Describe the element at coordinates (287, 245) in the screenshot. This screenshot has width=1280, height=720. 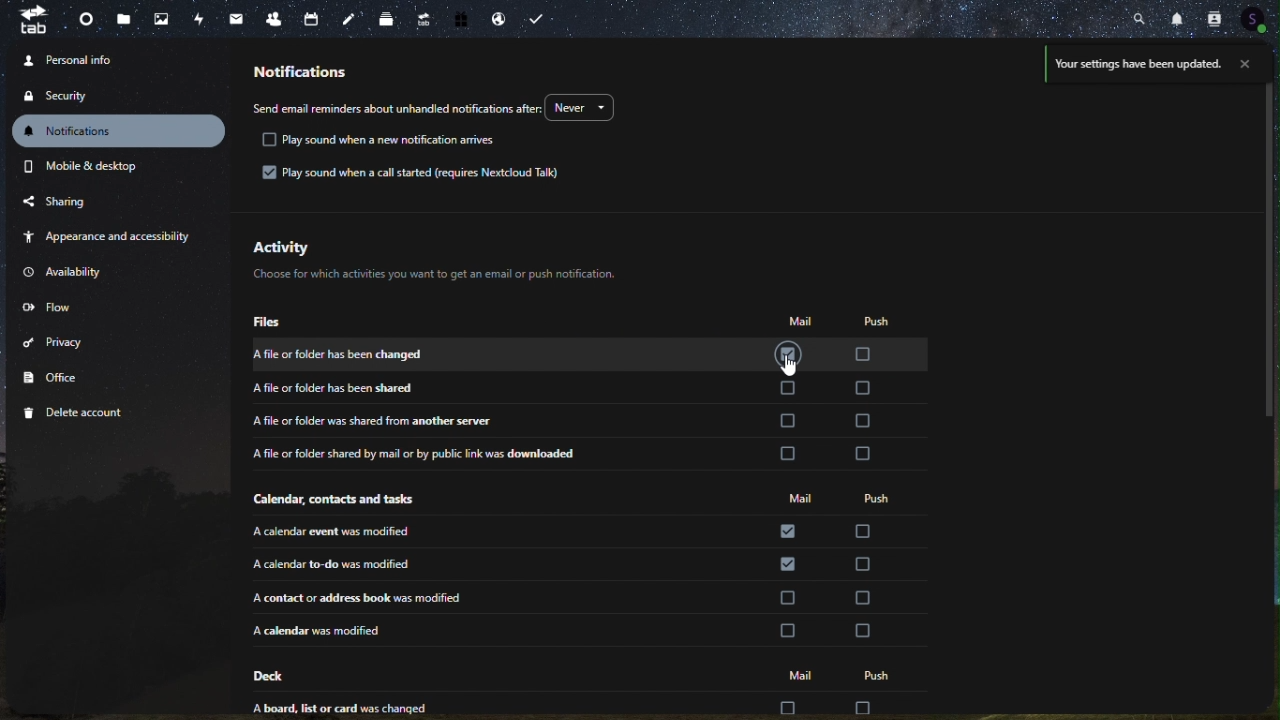
I see `activity` at that location.